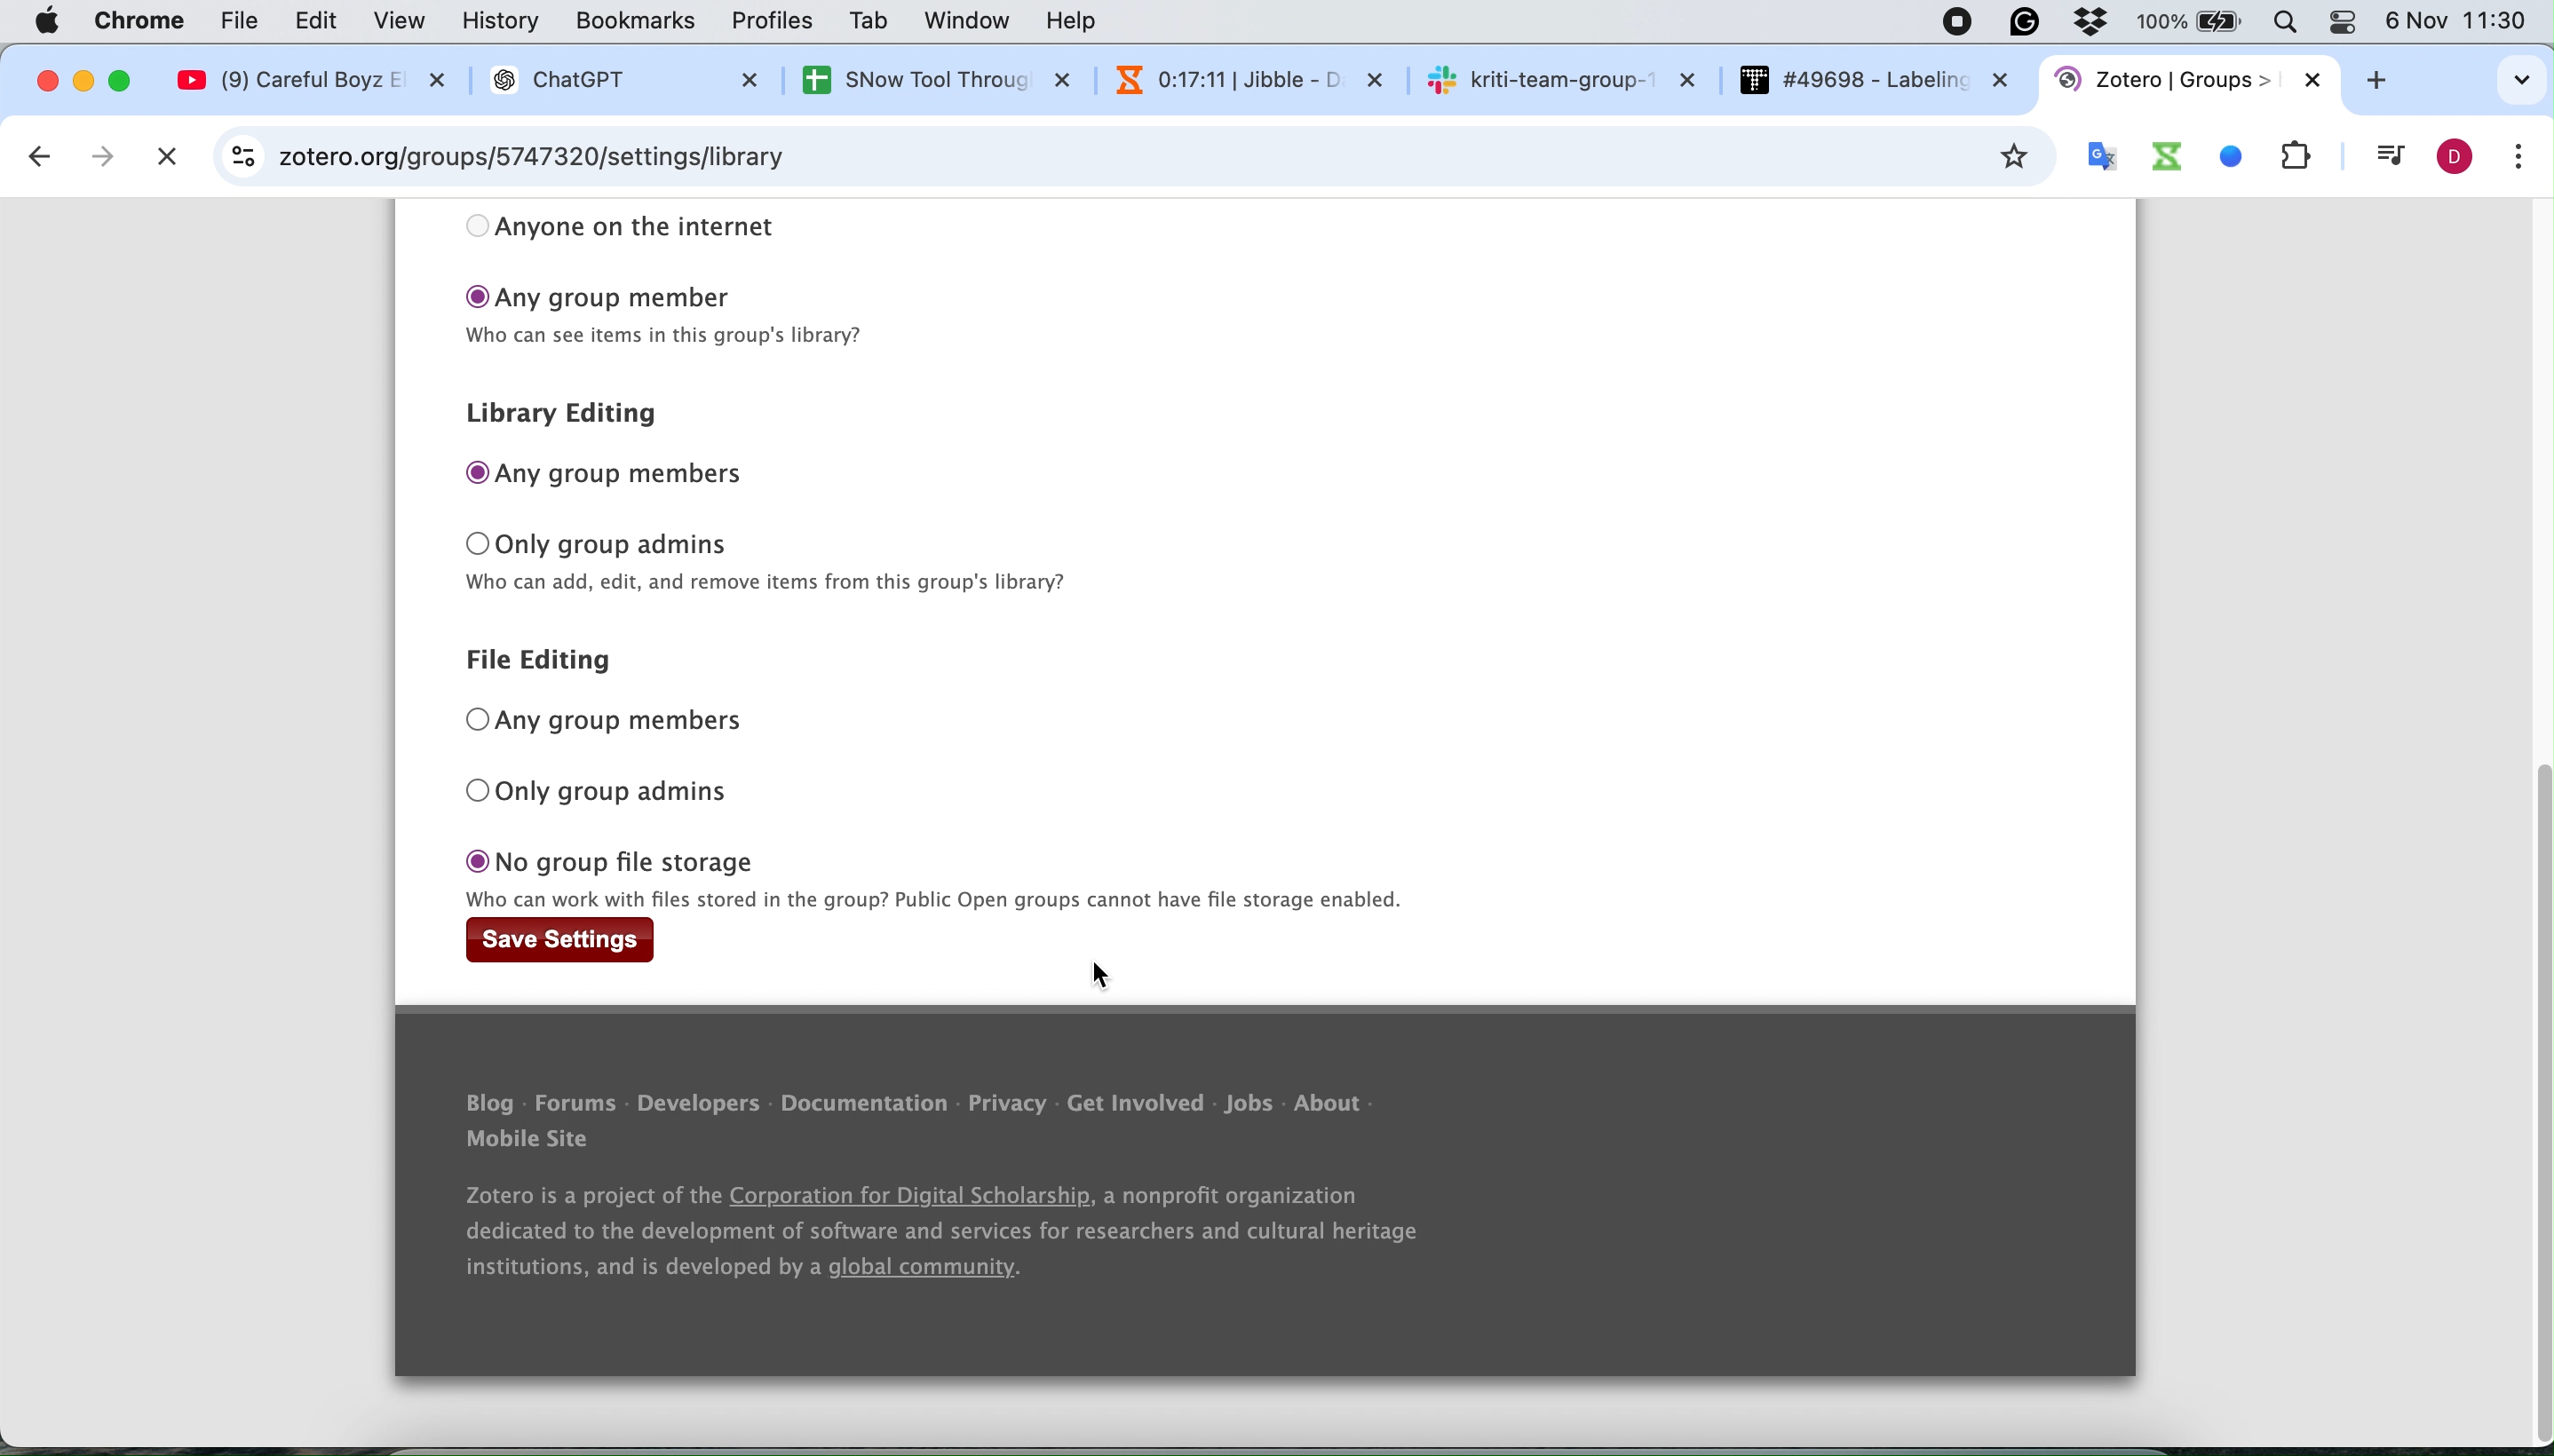 The width and height of the screenshot is (2554, 1456). Describe the element at coordinates (952, 898) in the screenshot. I see `text` at that location.